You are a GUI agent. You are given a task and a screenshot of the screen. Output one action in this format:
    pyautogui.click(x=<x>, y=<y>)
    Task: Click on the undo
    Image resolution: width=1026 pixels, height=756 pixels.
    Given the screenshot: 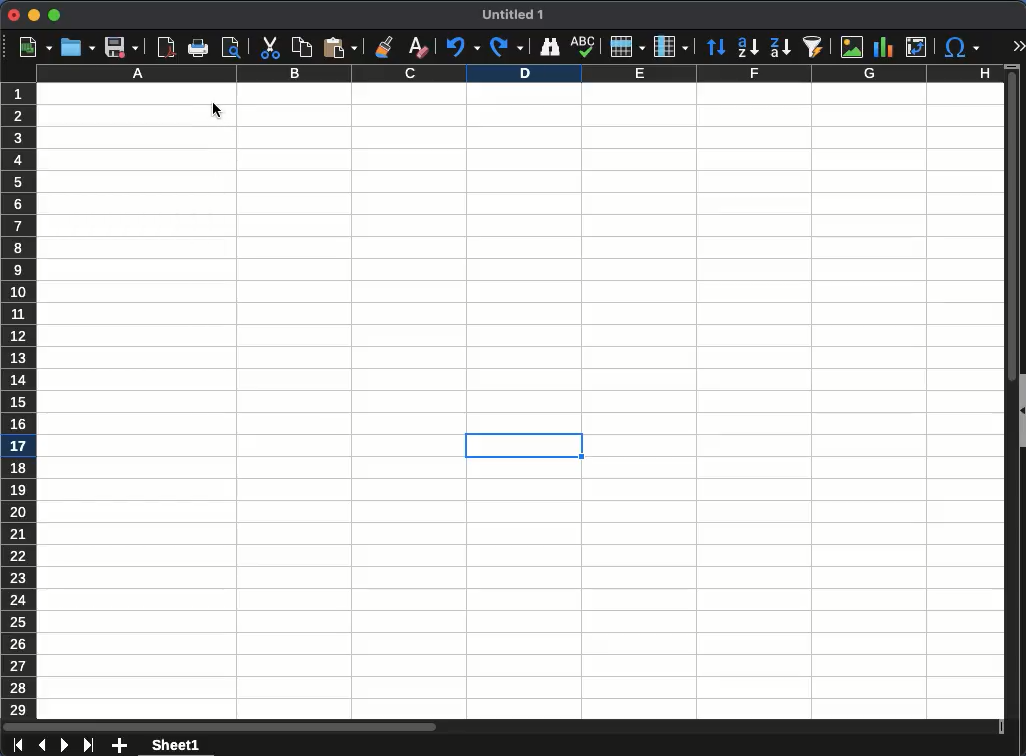 What is the action you would take?
    pyautogui.click(x=463, y=48)
    